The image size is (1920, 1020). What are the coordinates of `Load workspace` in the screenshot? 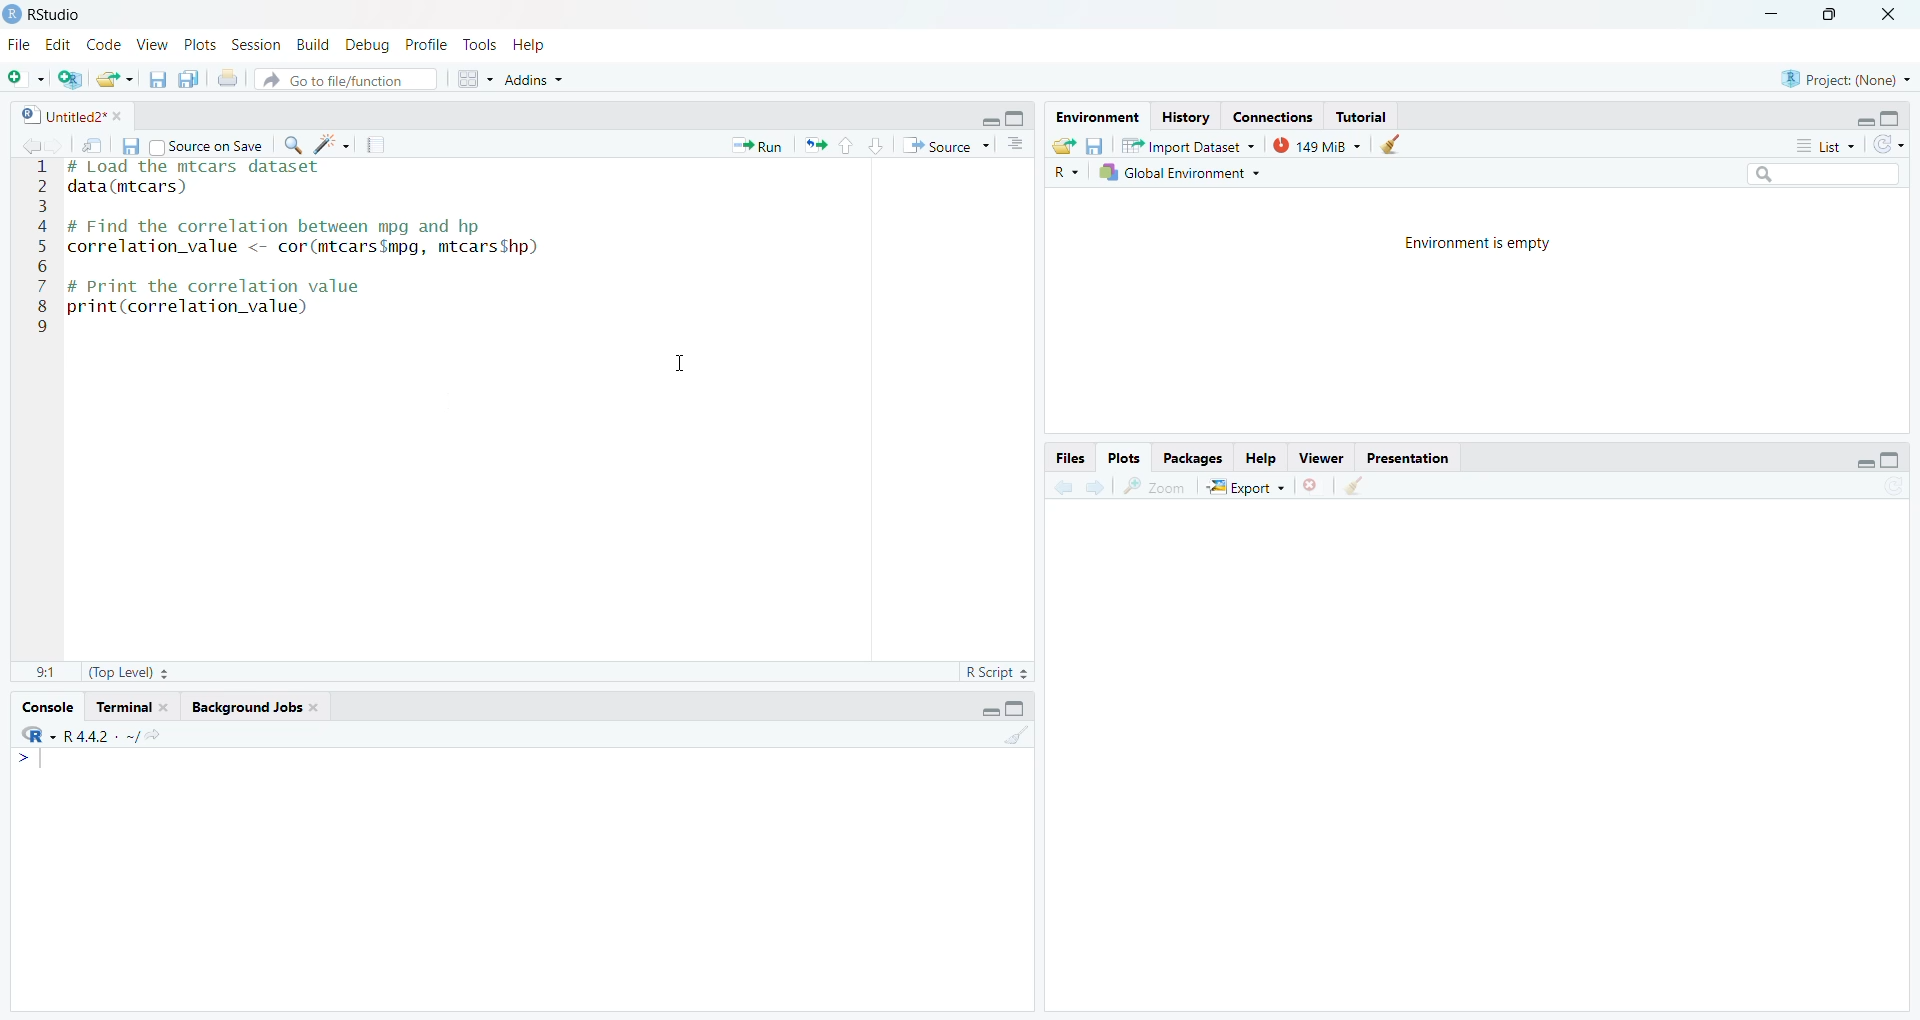 It's located at (1061, 147).